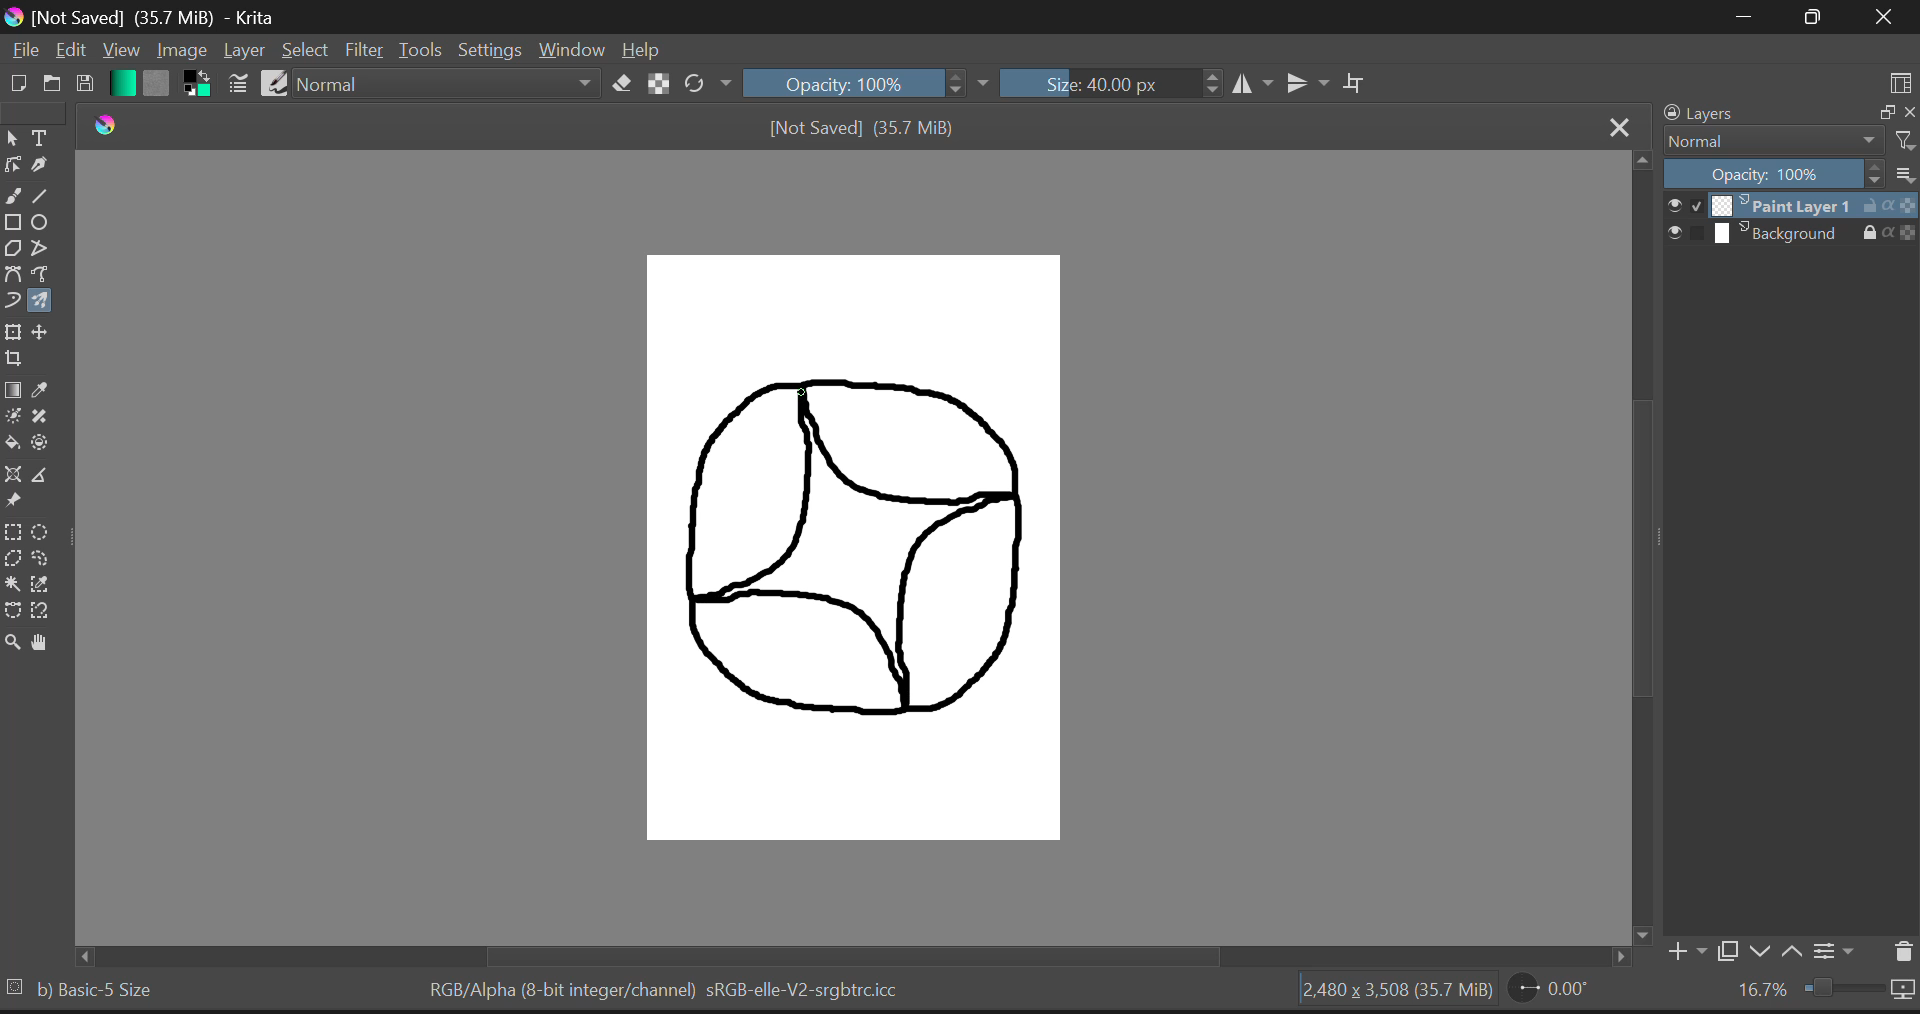 This screenshot has height=1014, width=1920. I want to click on Eyedropper, so click(49, 386).